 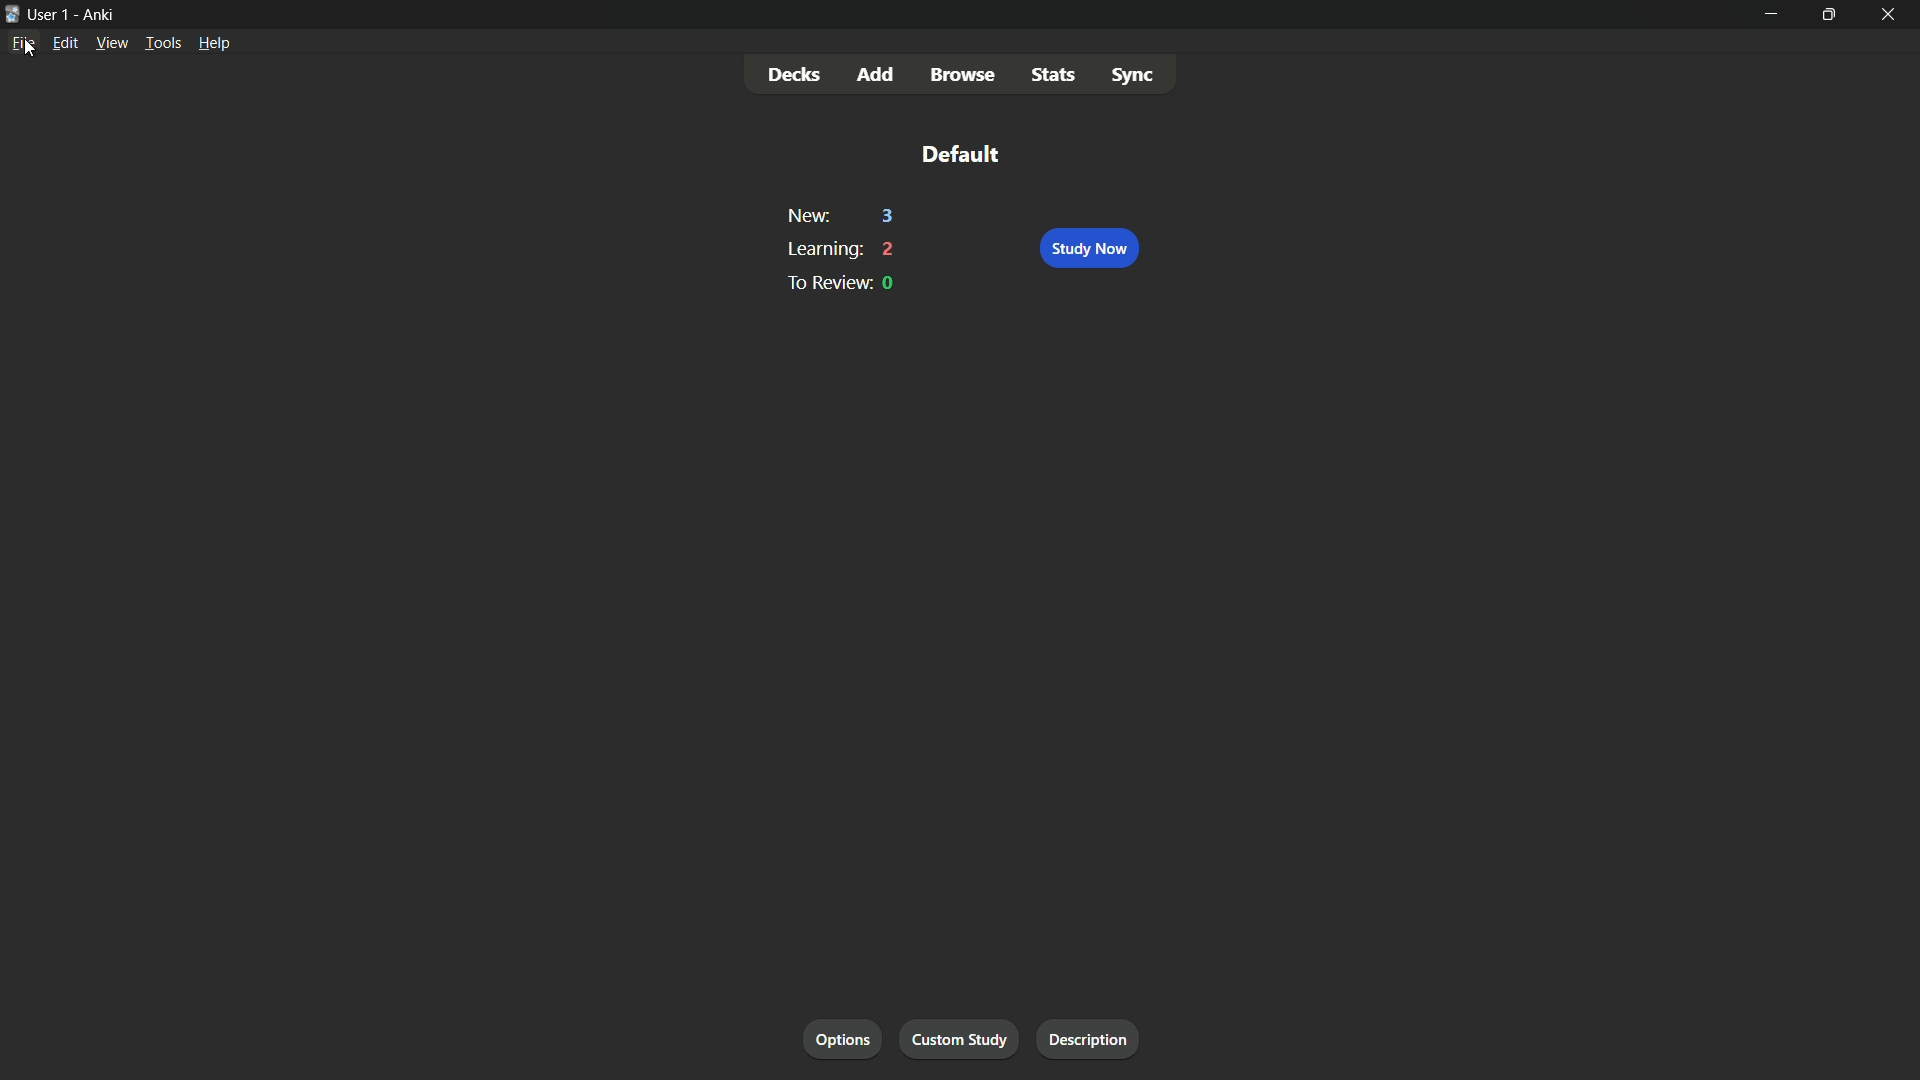 What do you see at coordinates (967, 1039) in the screenshot?
I see `create desk` at bounding box center [967, 1039].